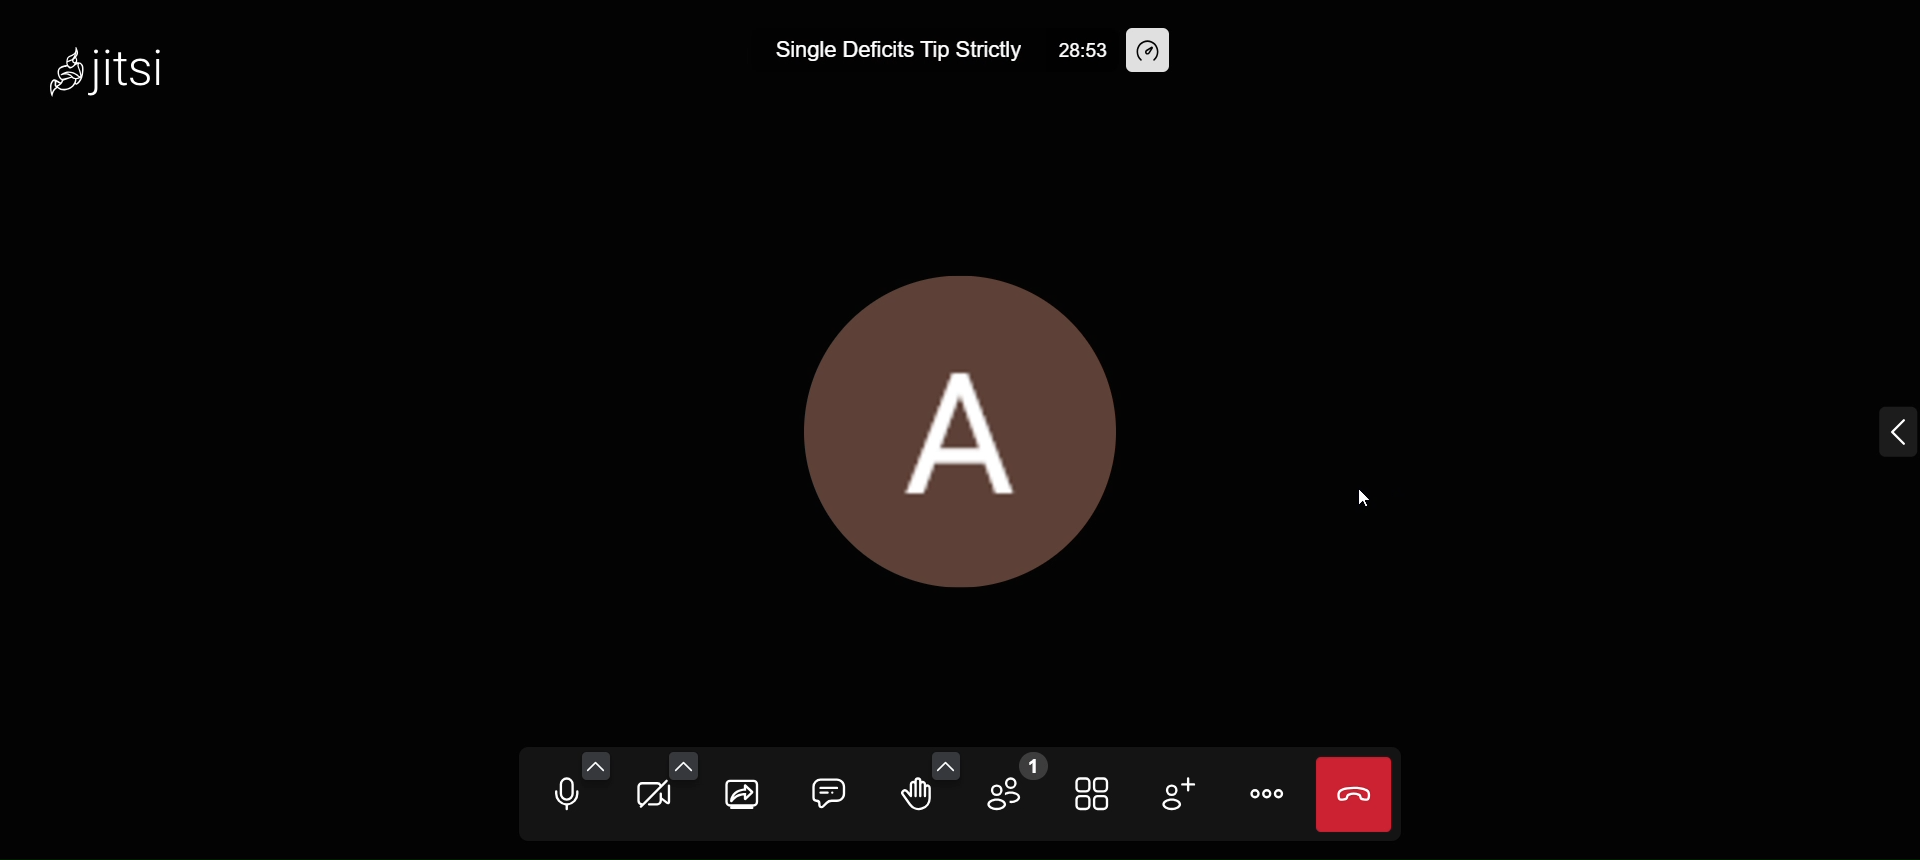 The image size is (1920, 860). Describe the element at coordinates (881, 53) in the screenshot. I see `Single Deficits Tip Strictly` at that location.